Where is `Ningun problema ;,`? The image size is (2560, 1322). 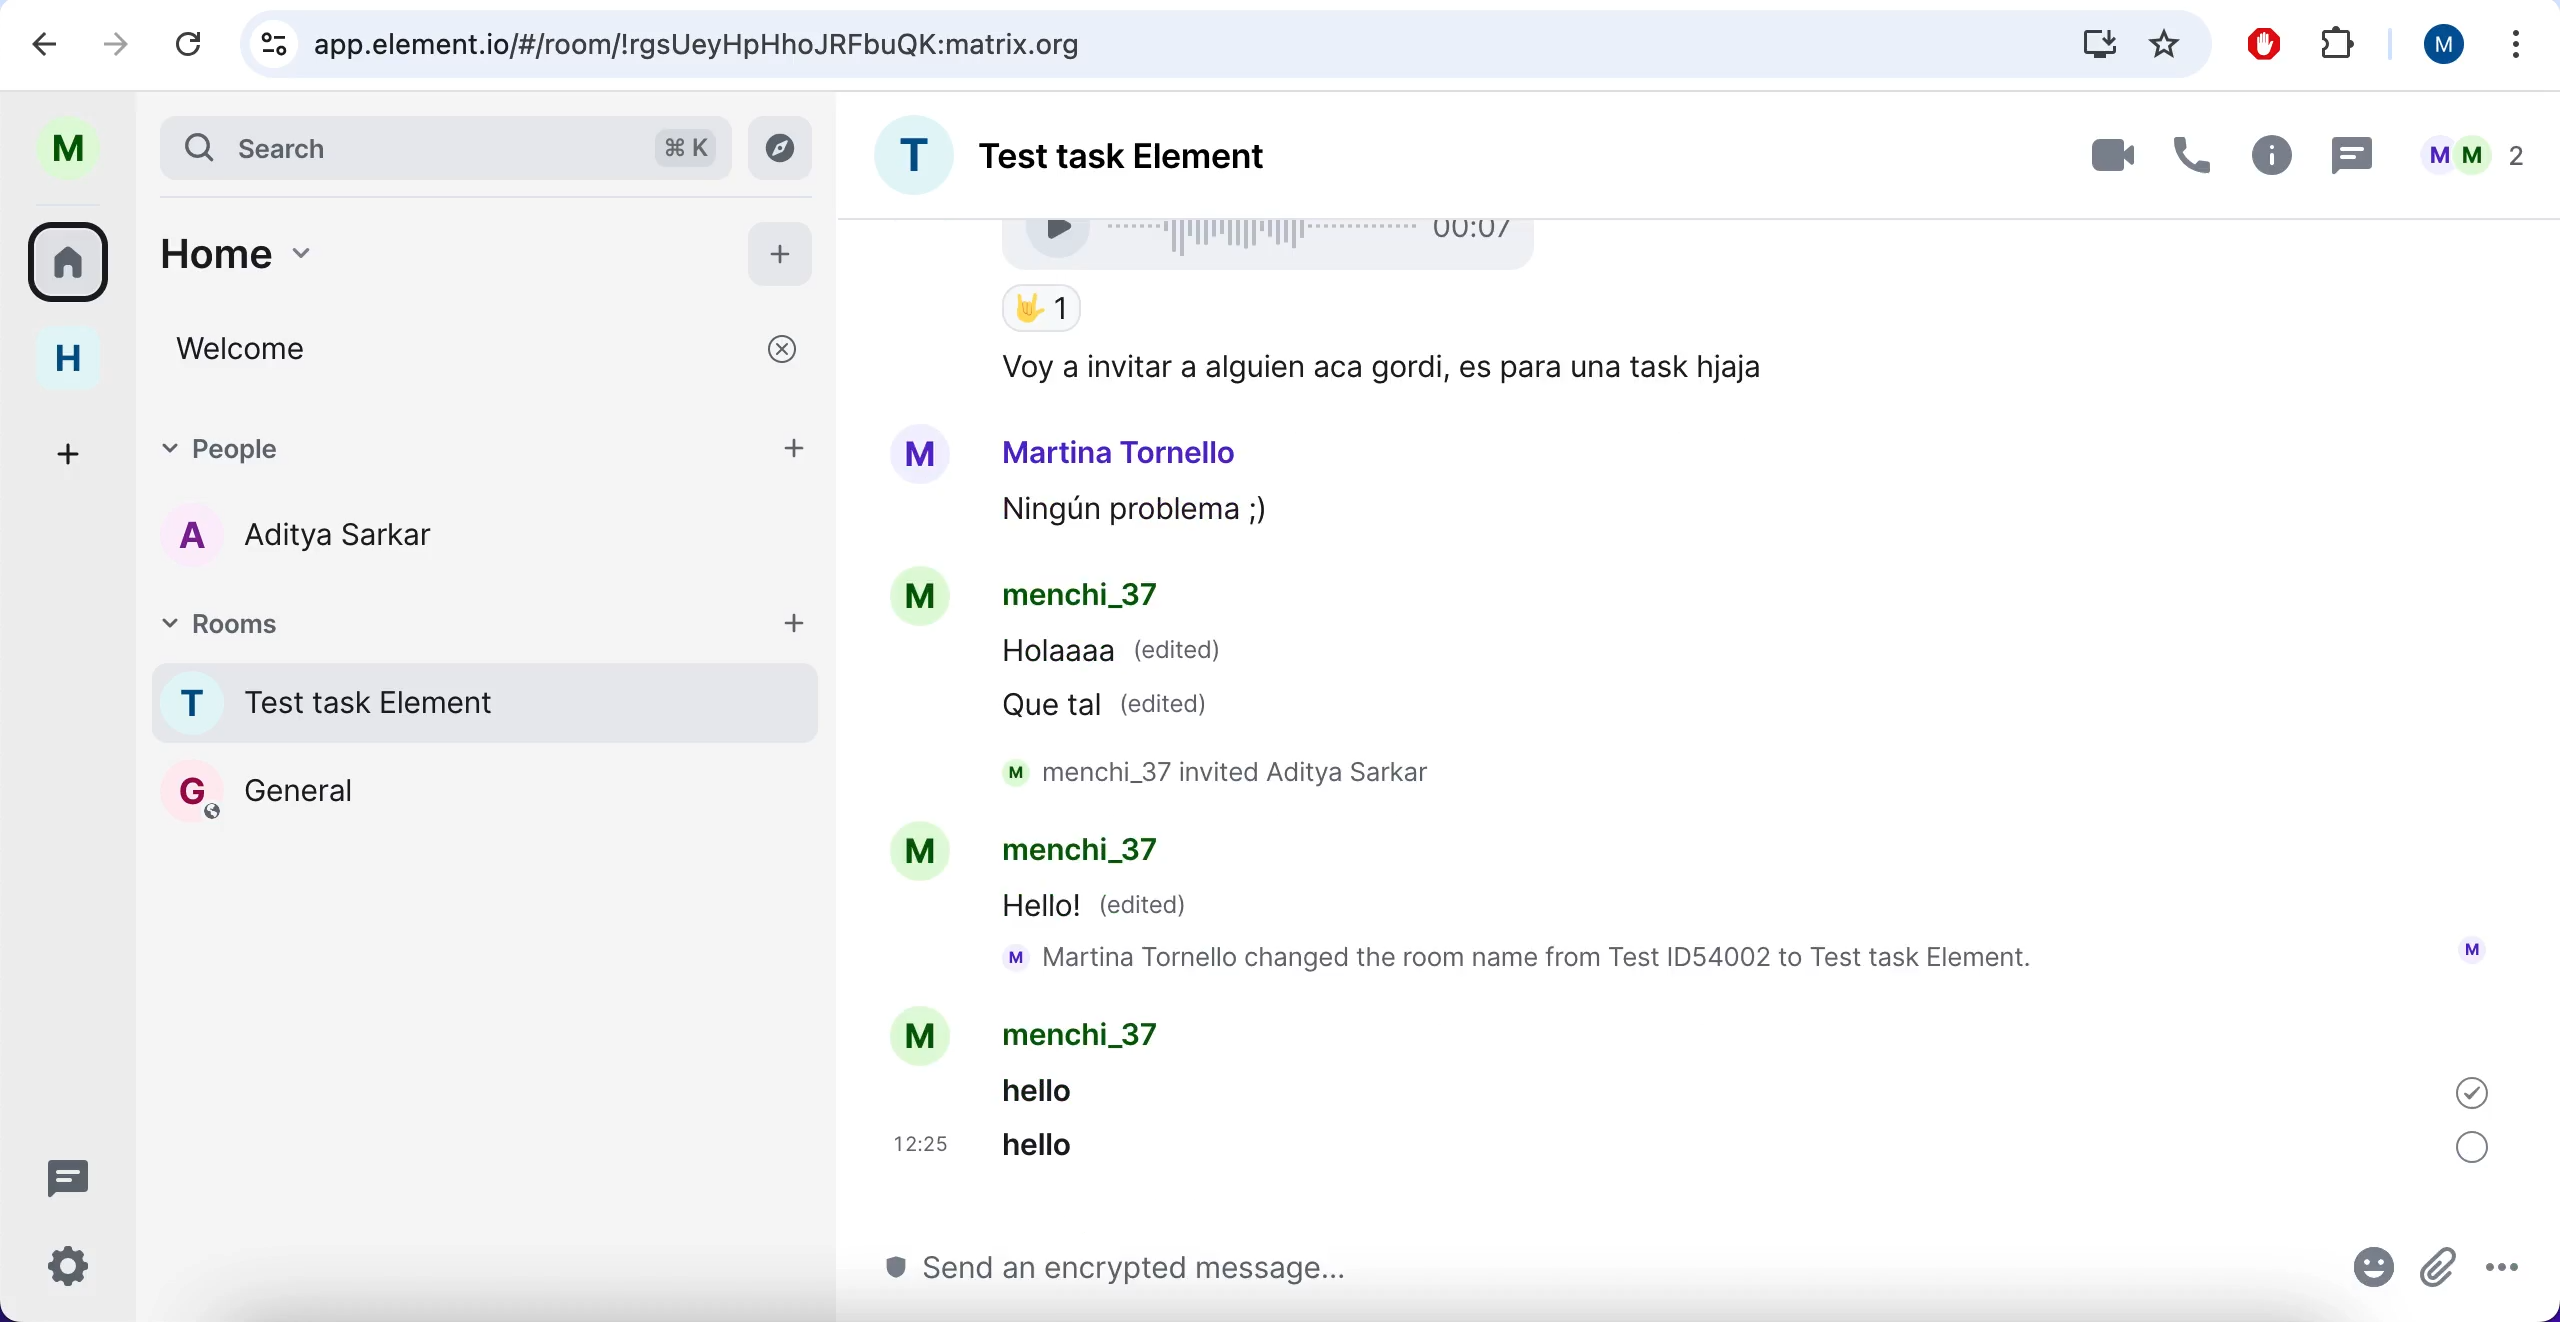 Ningun problema ;, is located at coordinates (1128, 510).